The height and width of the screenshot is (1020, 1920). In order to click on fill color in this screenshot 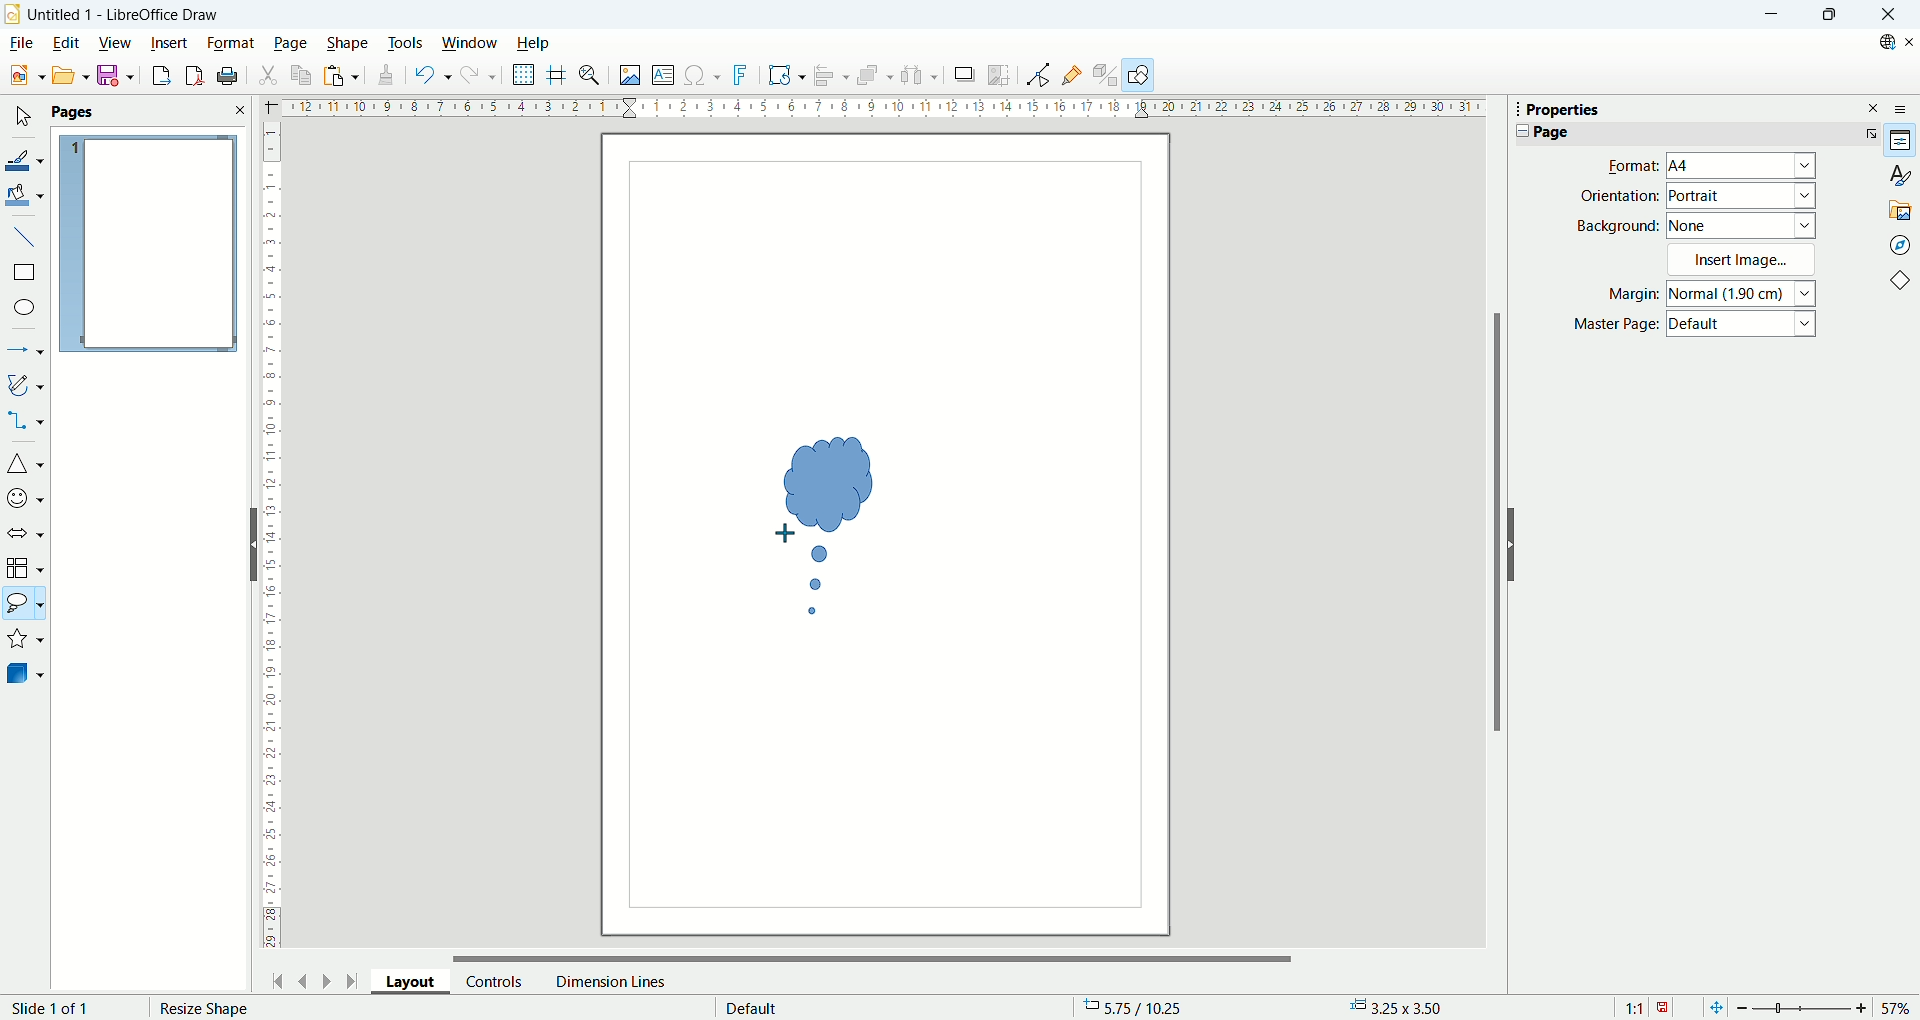, I will do `click(26, 194)`.